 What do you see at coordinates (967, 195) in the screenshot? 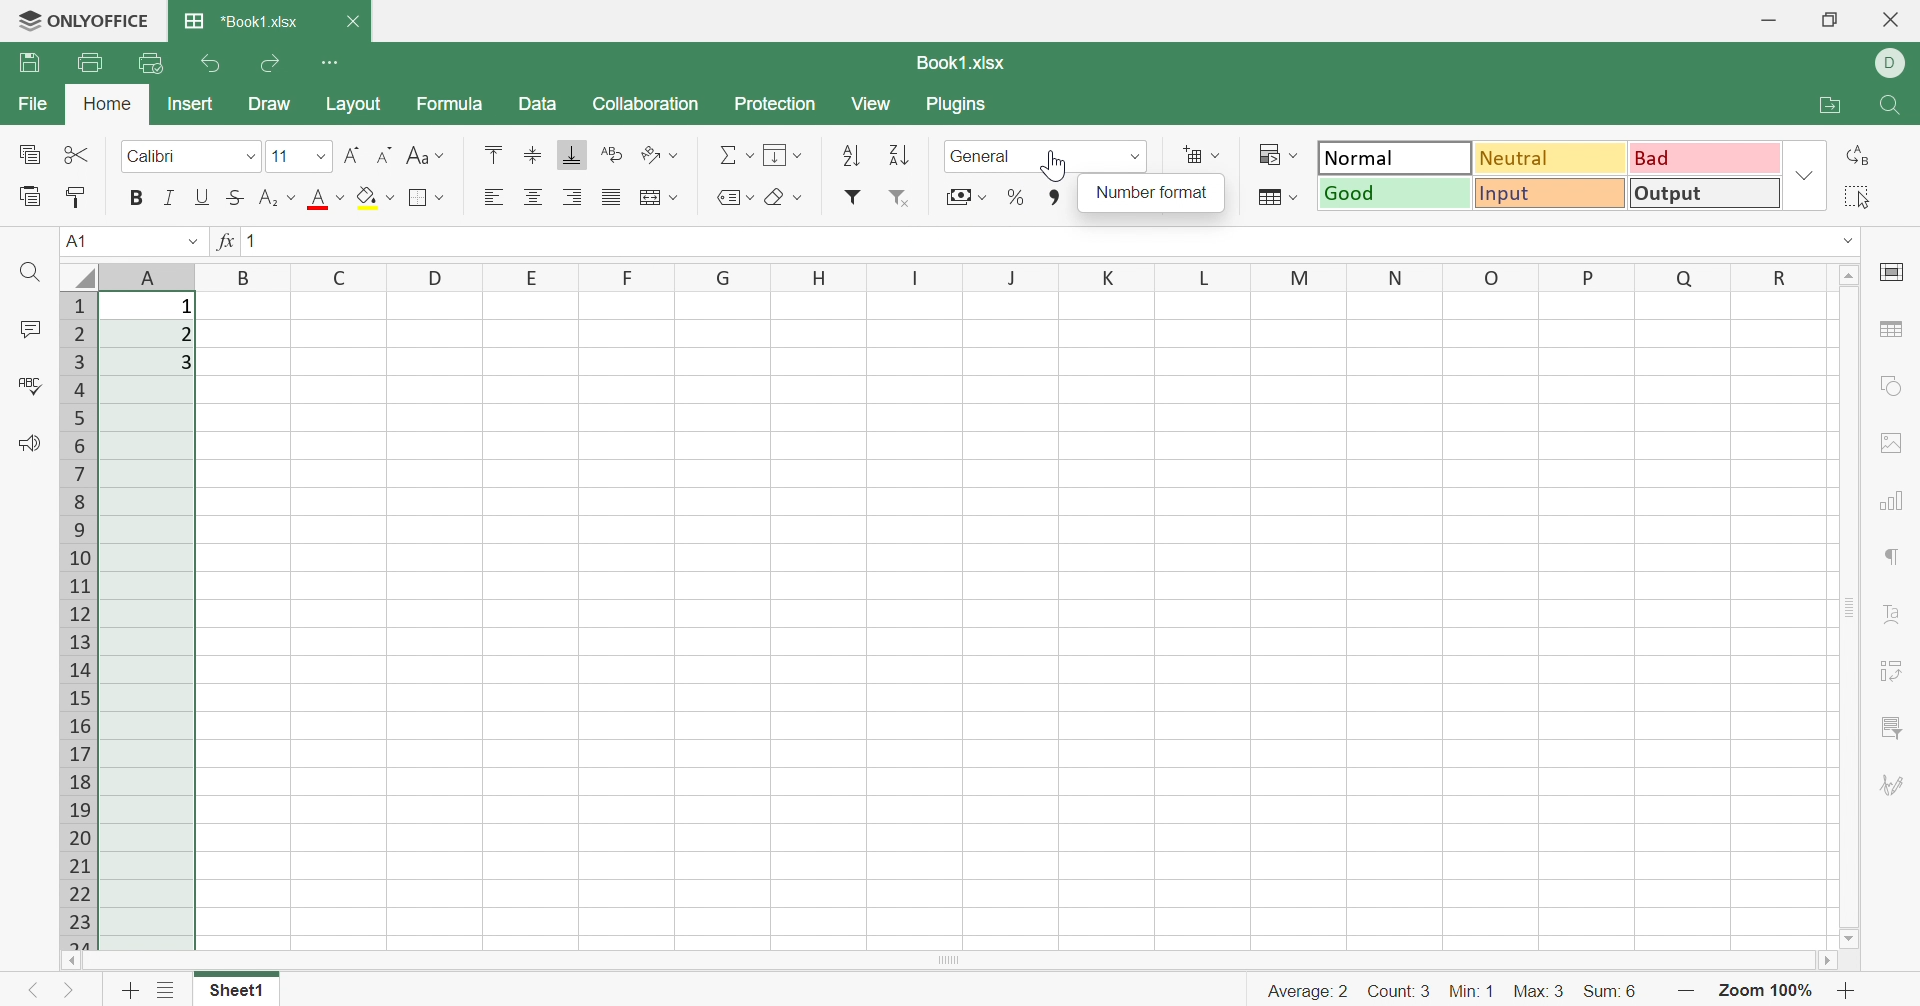
I see `Accountant style` at bounding box center [967, 195].